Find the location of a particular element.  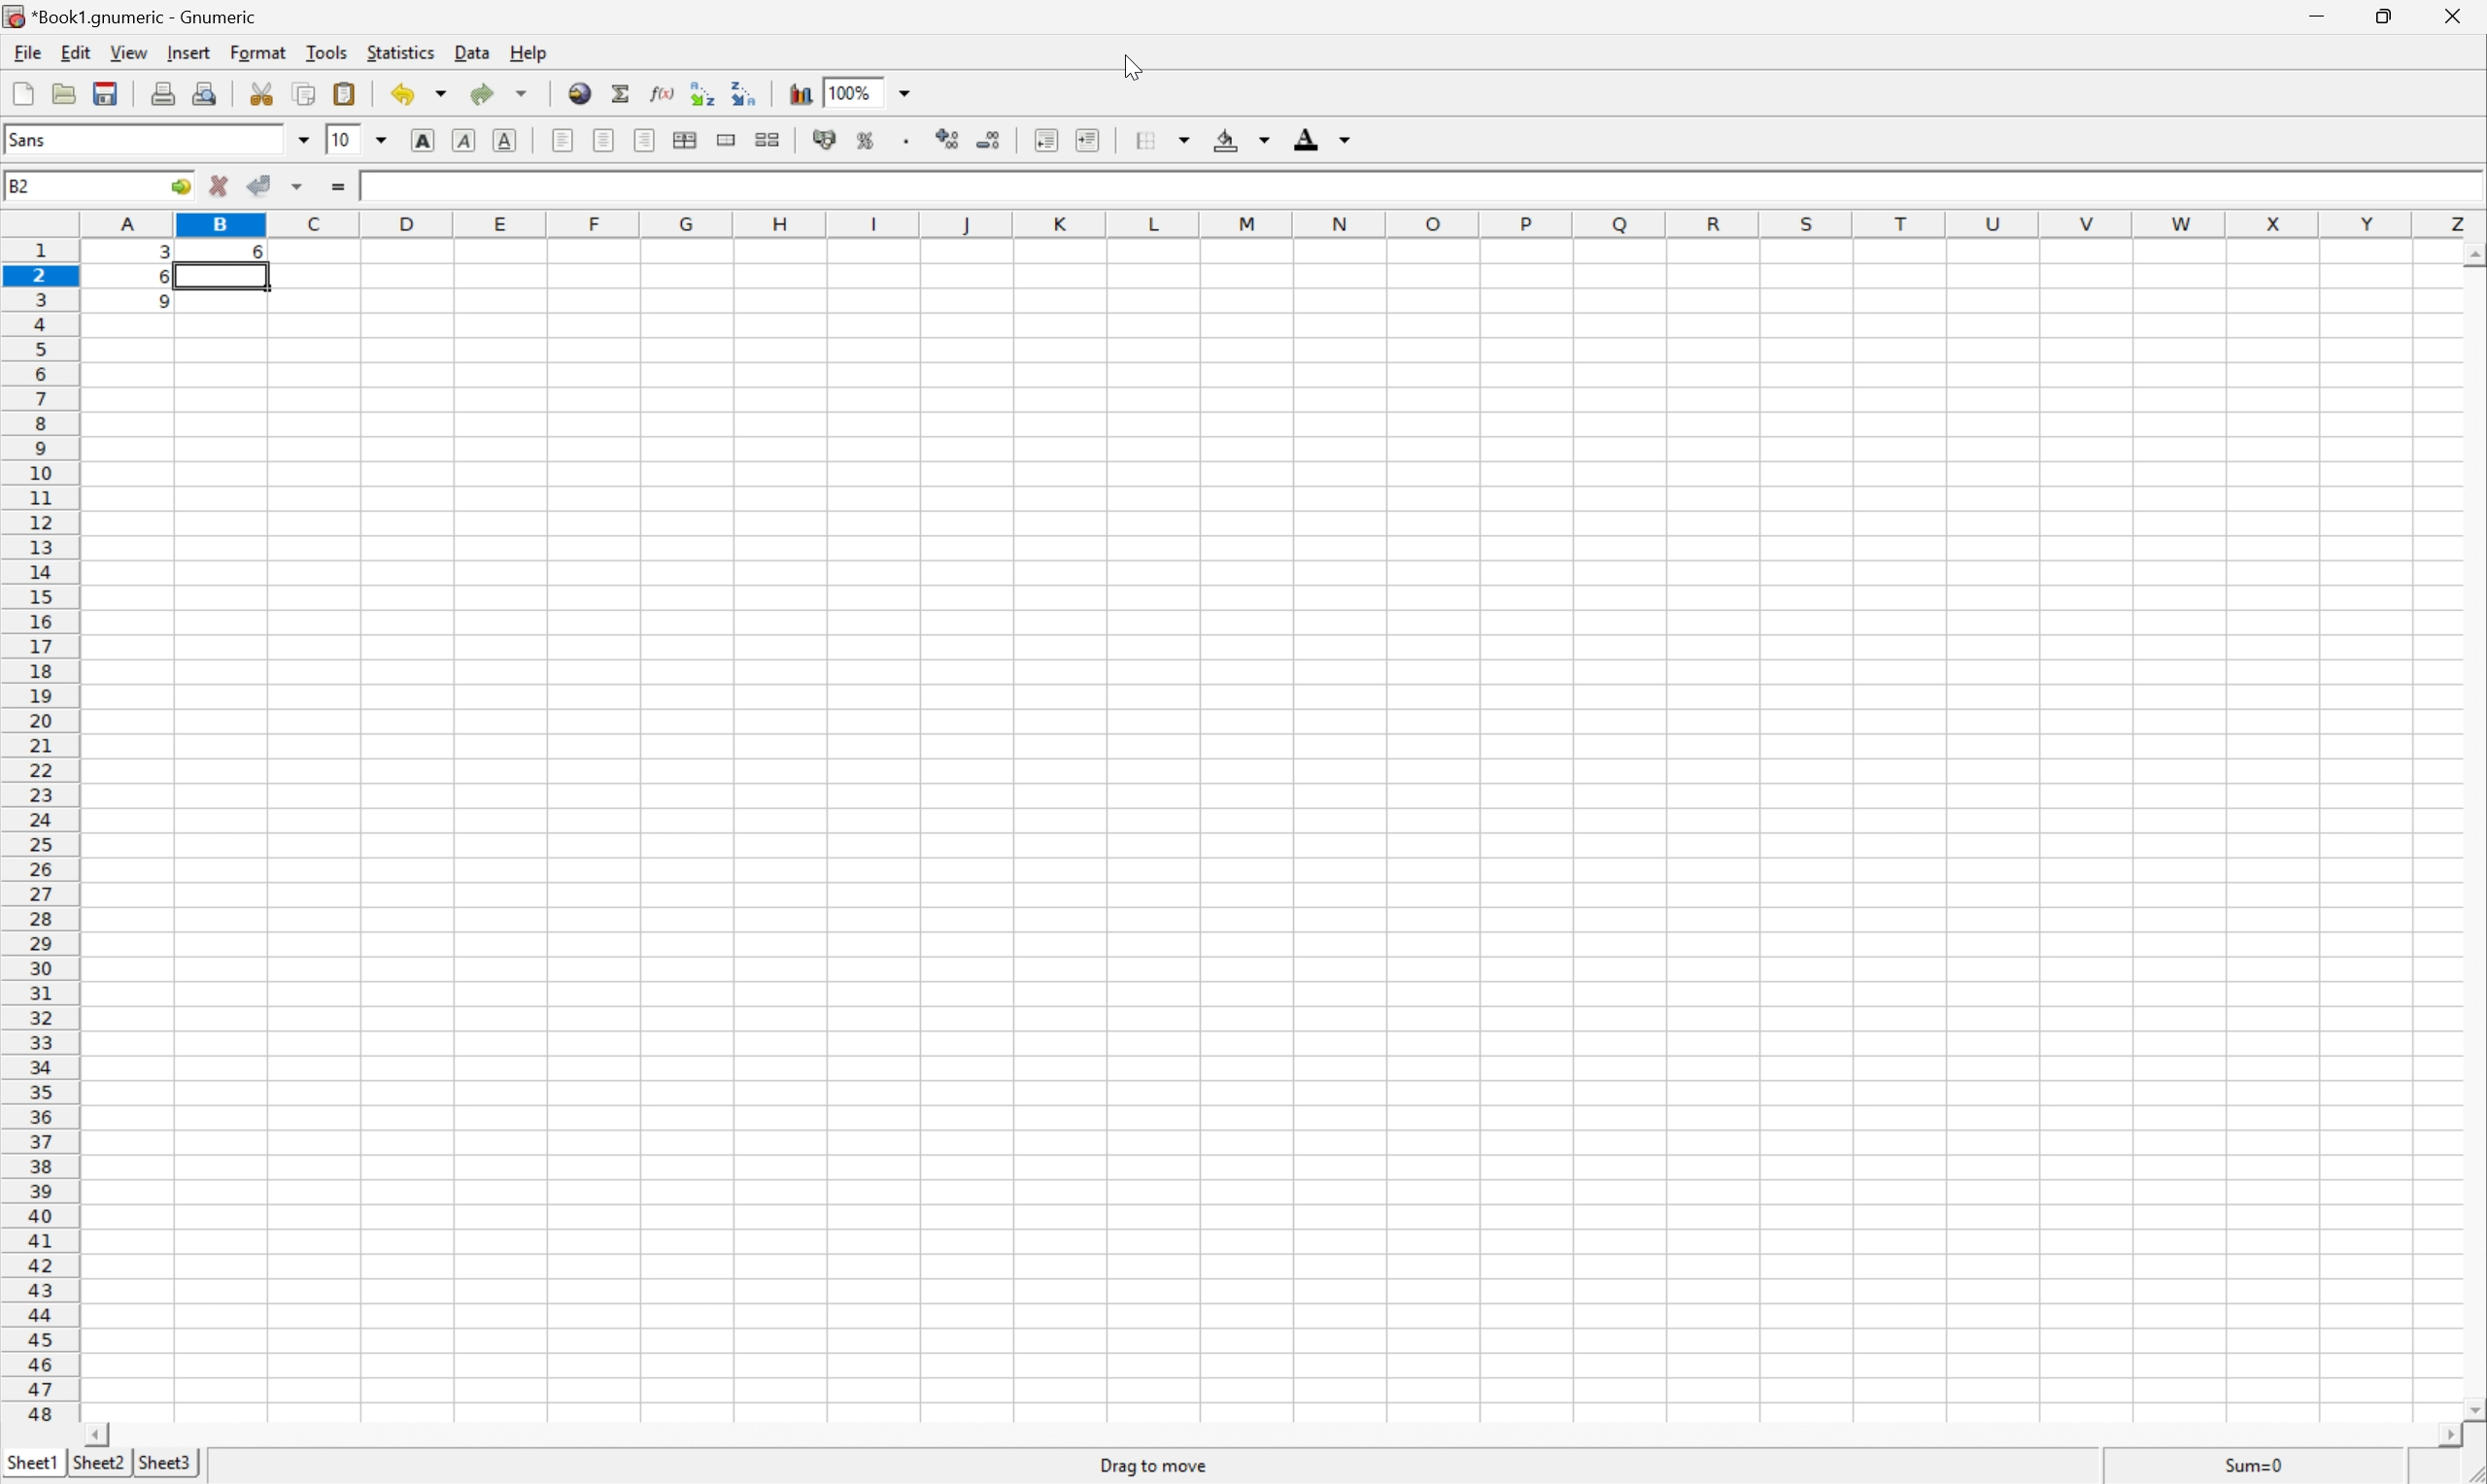

Minimize is located at coordinates (2313, 15).